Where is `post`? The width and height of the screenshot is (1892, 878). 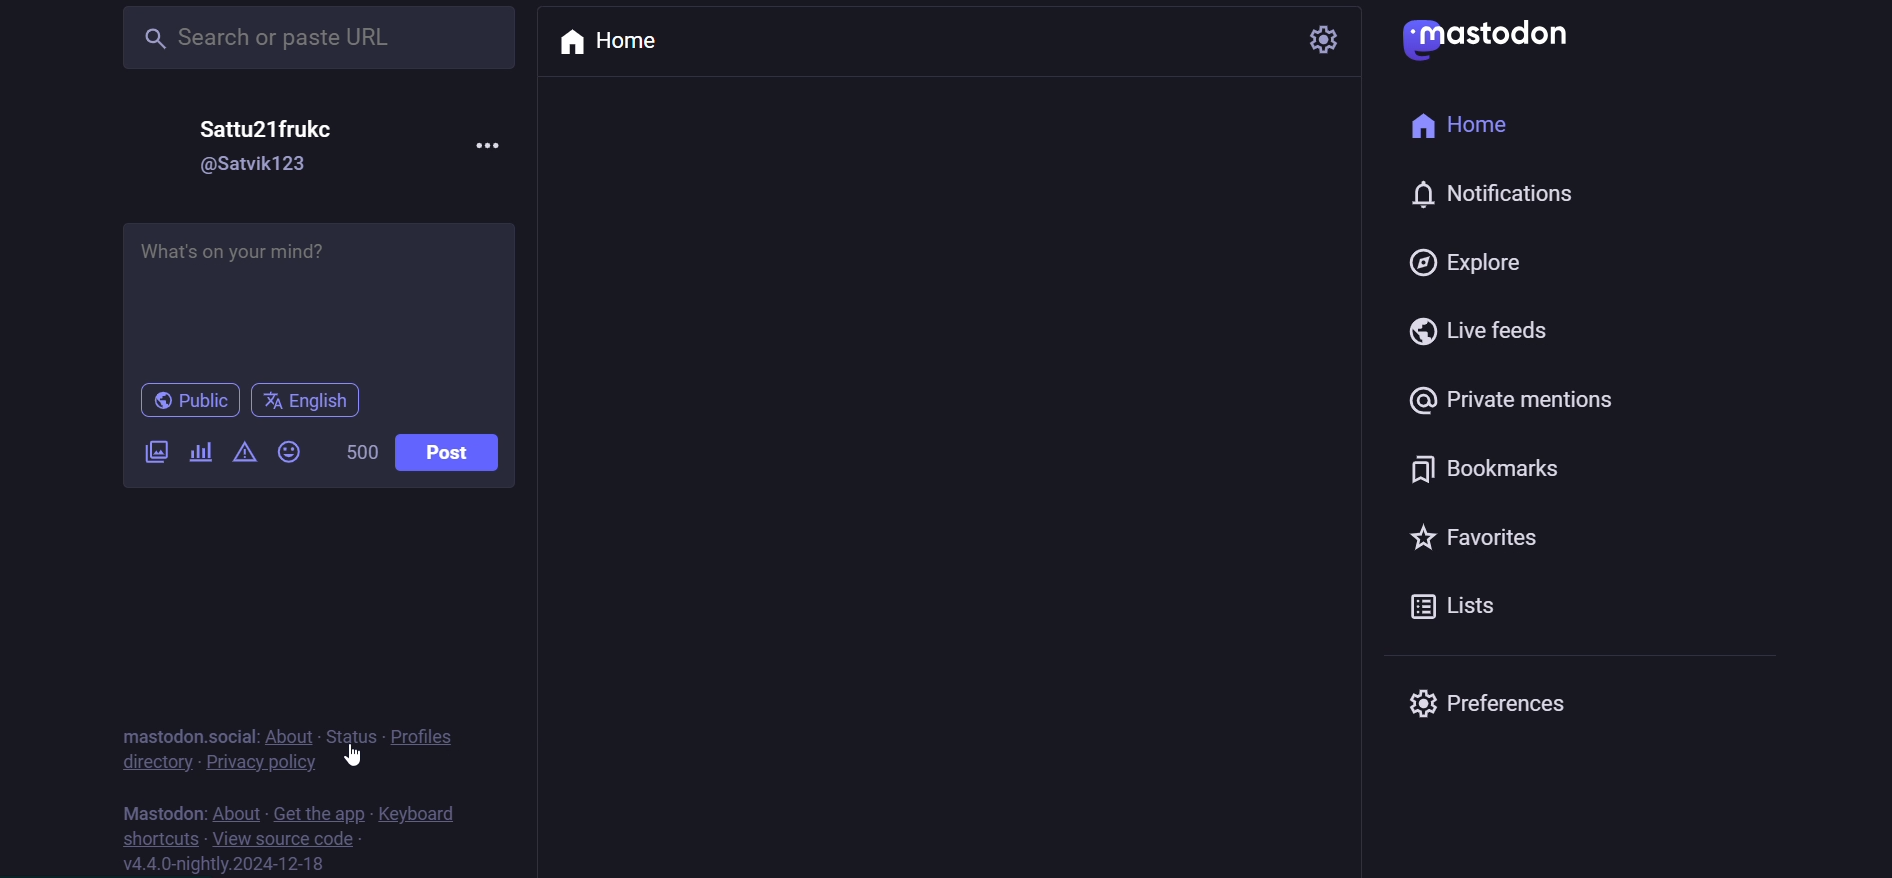 post is located at coordinates (454, 452).